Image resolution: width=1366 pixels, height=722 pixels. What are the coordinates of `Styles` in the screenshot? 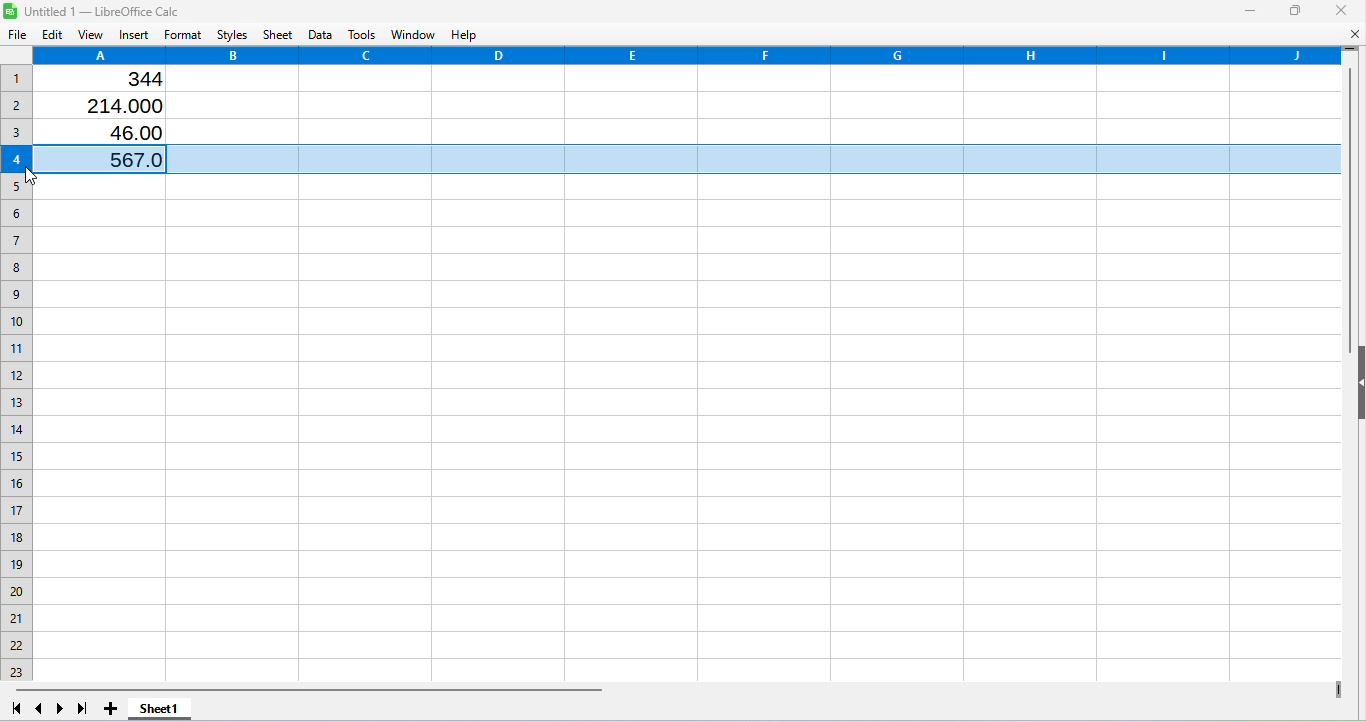 It's located at (232, 33).